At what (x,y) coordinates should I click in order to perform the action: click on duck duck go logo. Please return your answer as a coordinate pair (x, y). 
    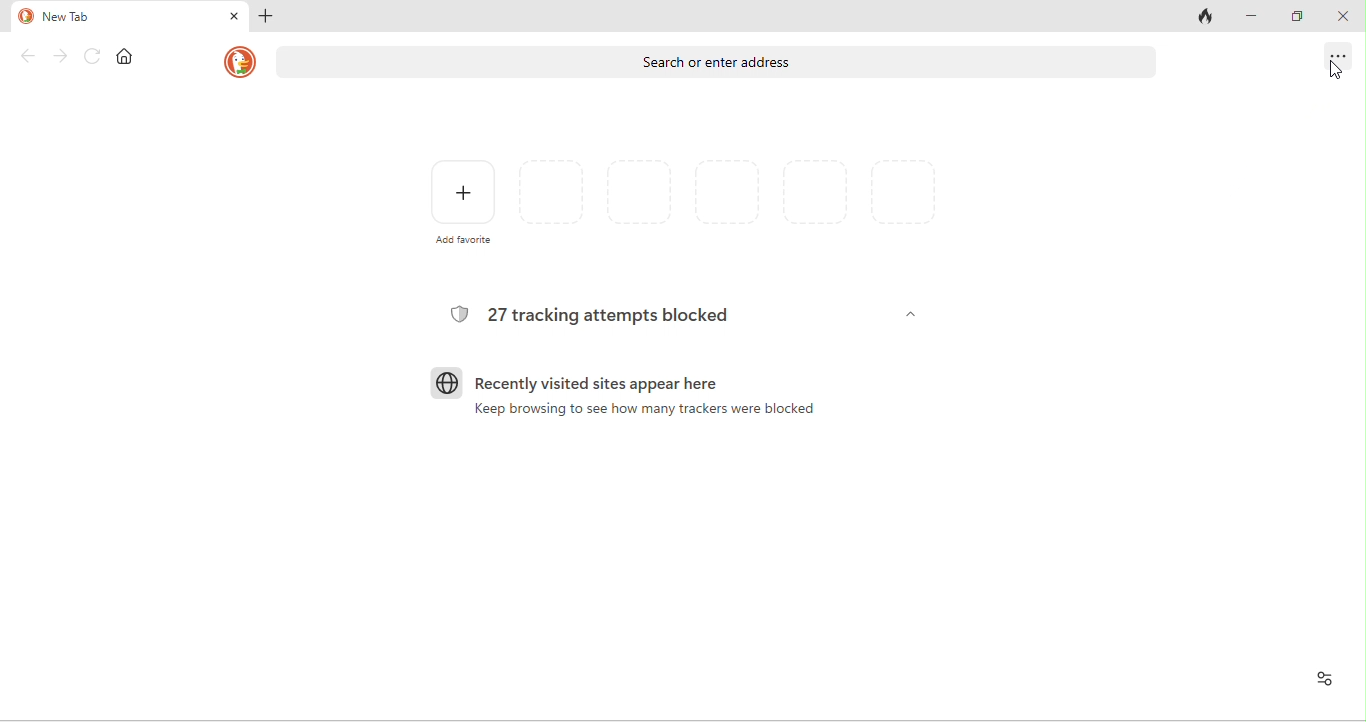
    Looking at the image, I should click on (240, 62).